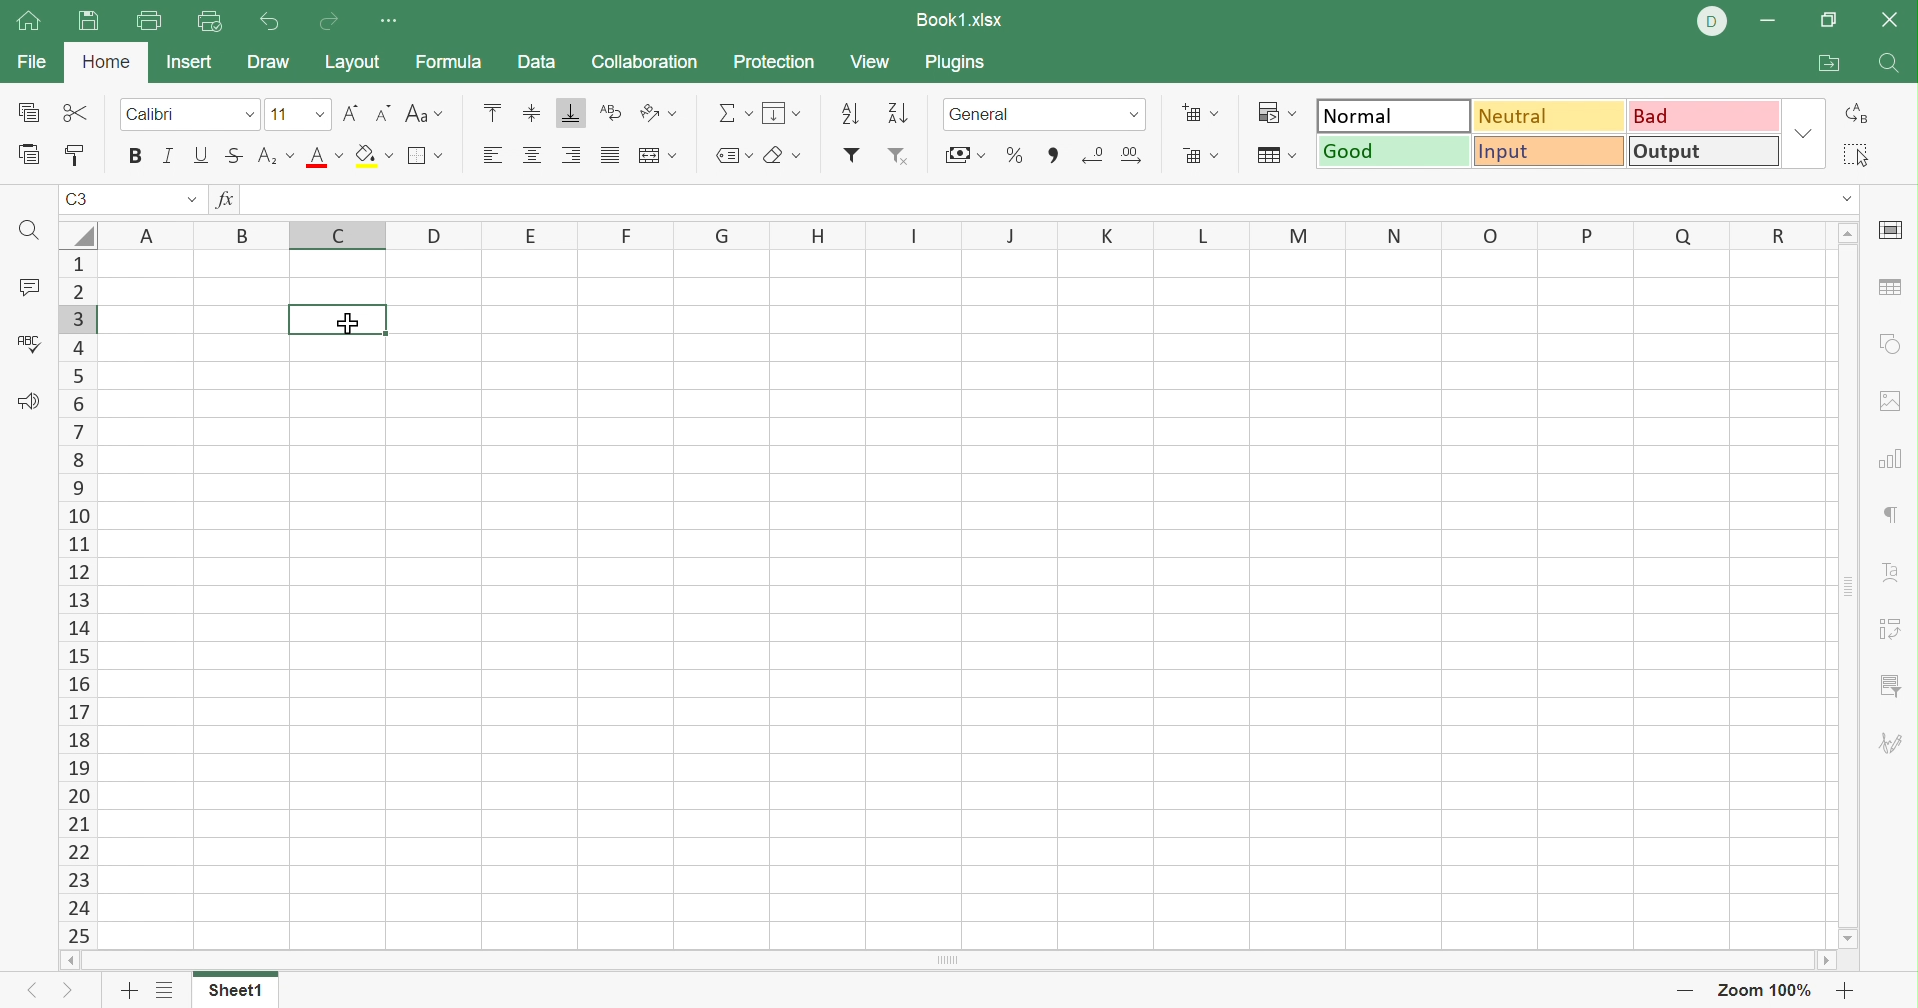  I want to click on Decrement font size, so click(379, 112).